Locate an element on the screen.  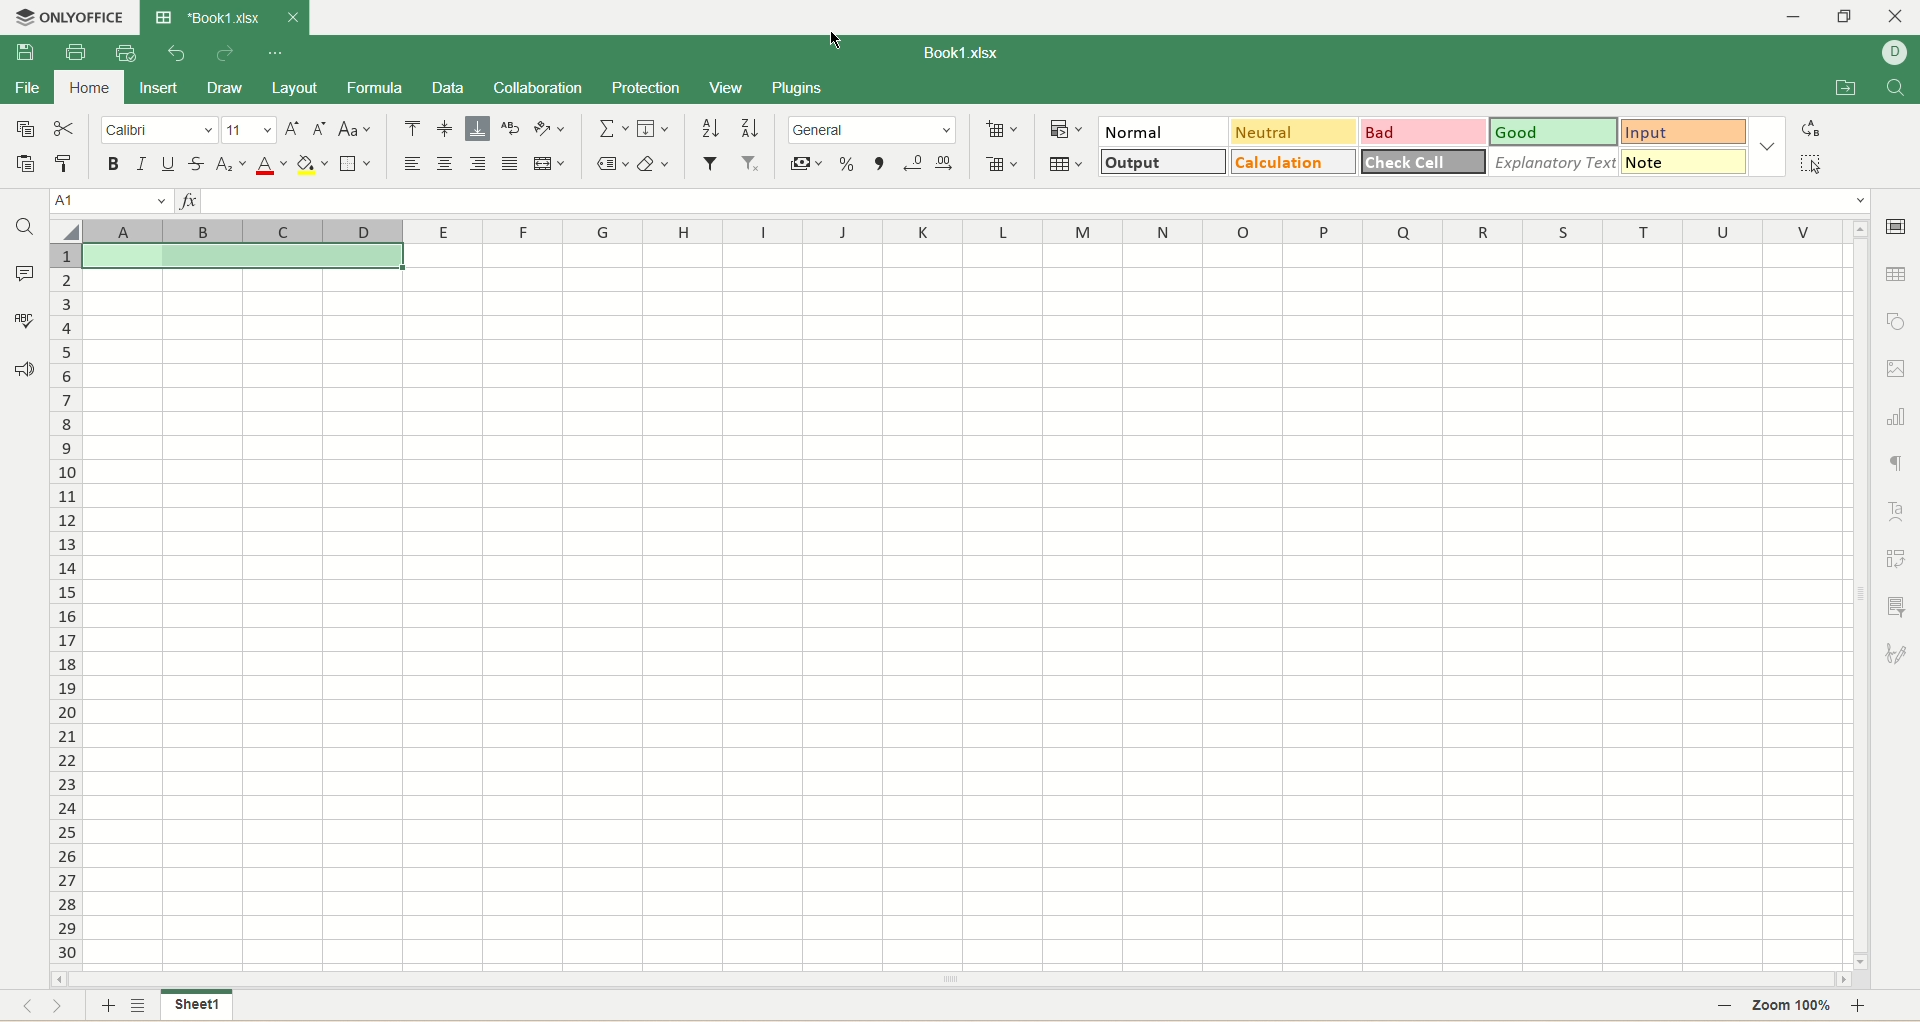
decrease size is located at coordinates (323, 130).